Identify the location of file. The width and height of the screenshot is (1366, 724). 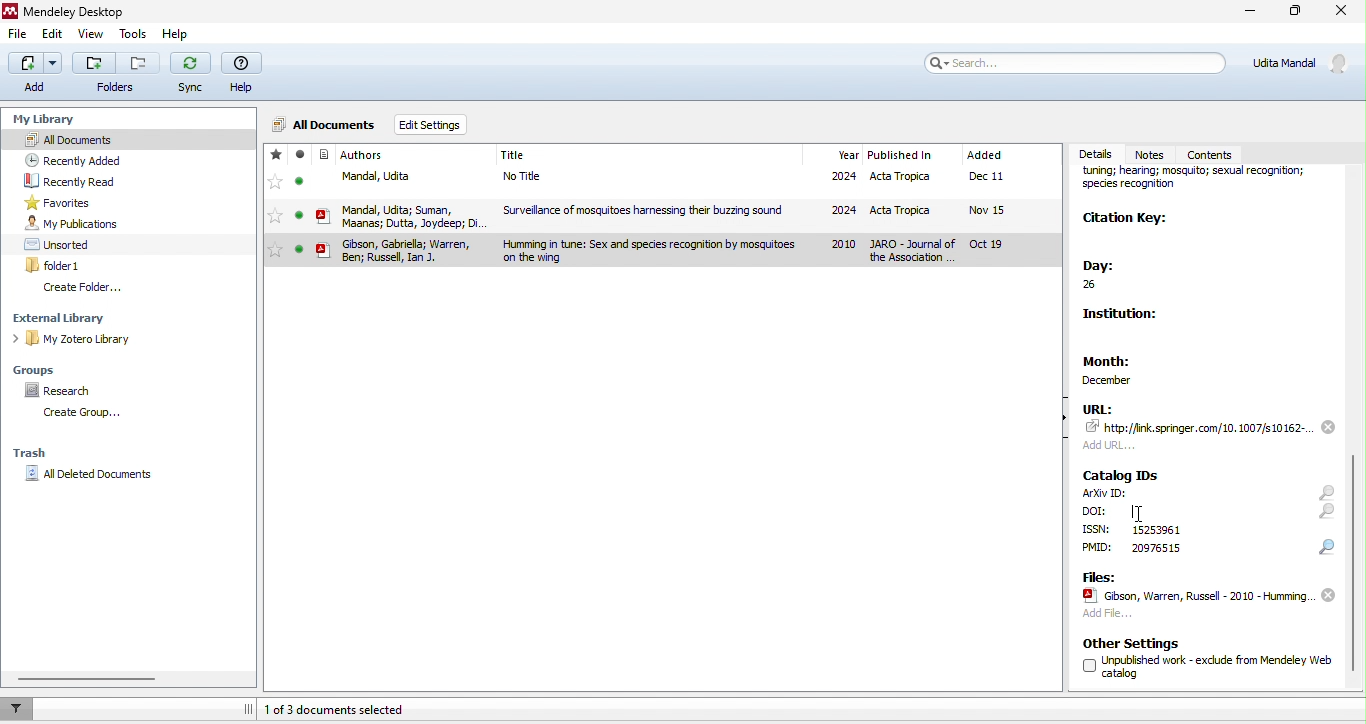
(700, 179).